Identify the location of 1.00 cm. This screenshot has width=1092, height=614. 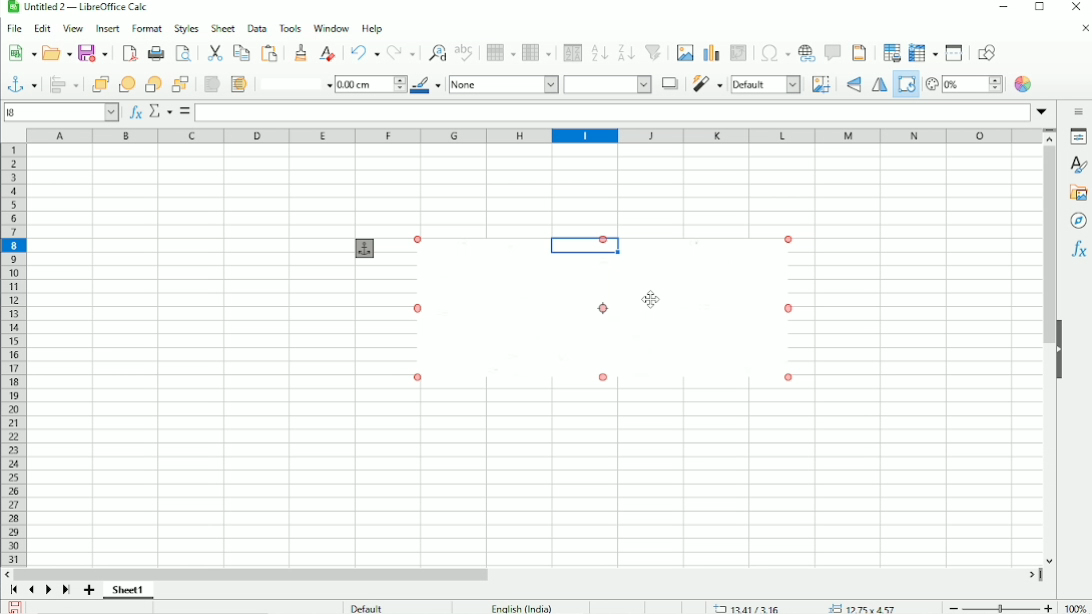
(370, 85).